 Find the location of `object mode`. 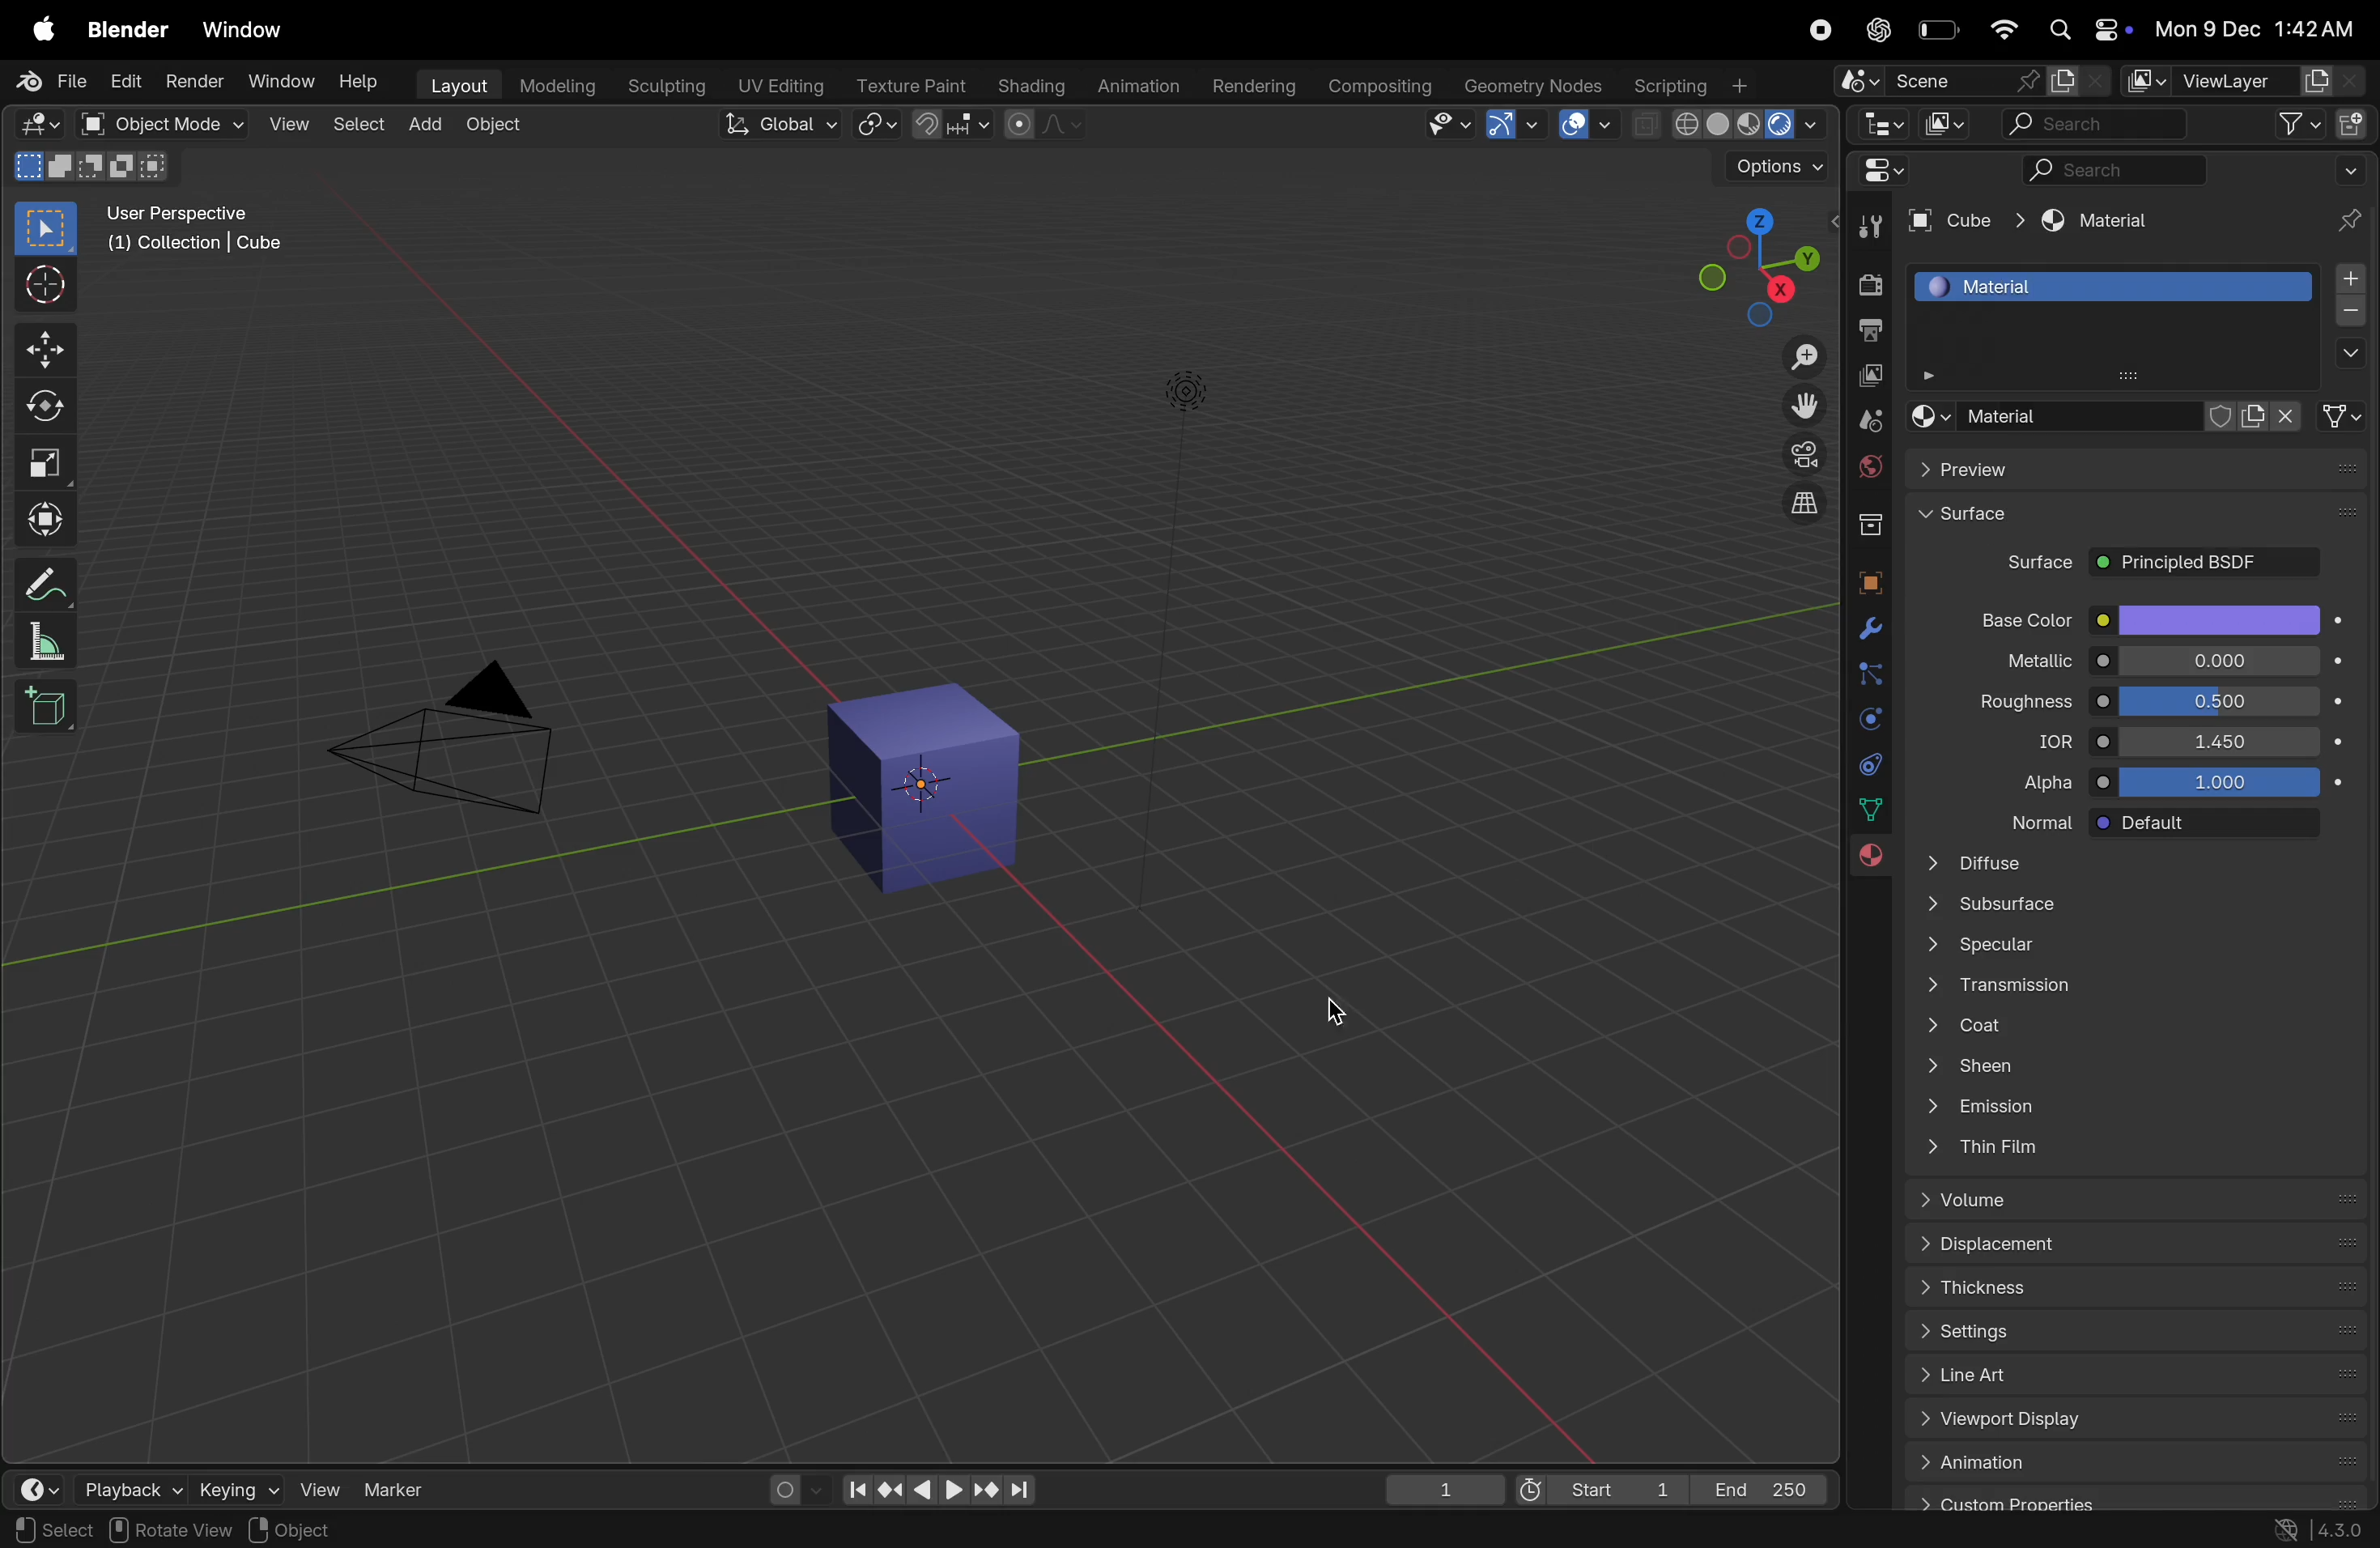

object mode is located at coordinates (497, 128).